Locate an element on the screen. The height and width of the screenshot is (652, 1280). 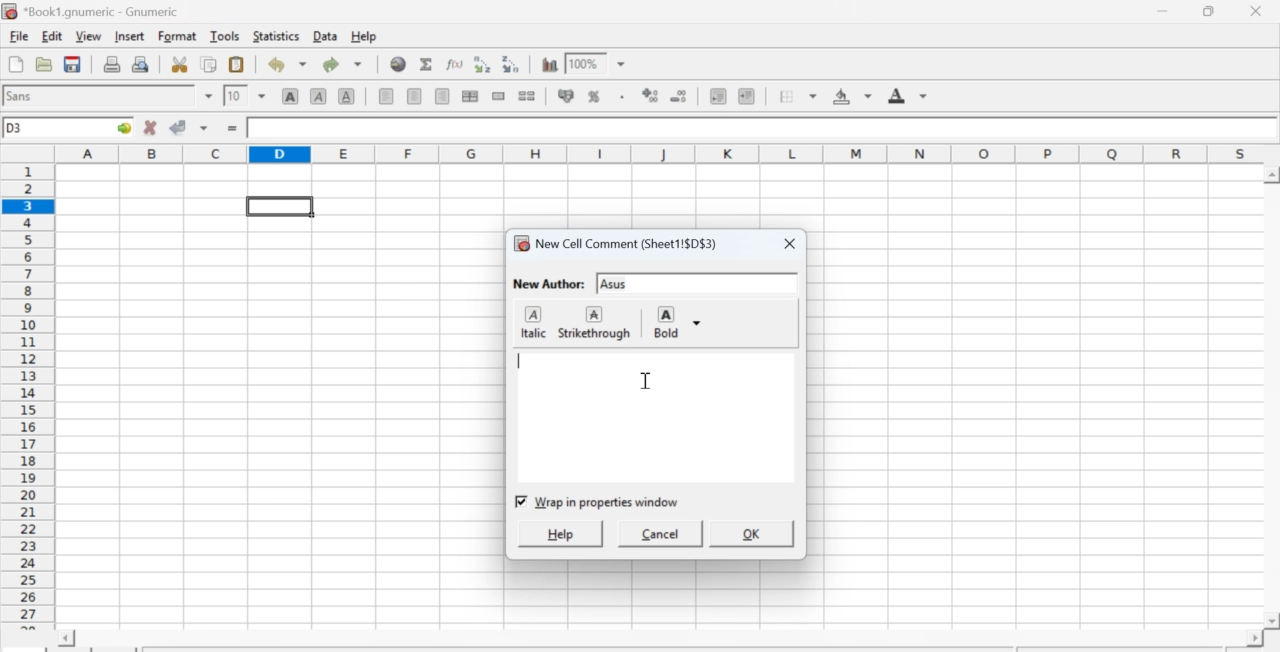
alphabets row is located at coordinates (659, 152).